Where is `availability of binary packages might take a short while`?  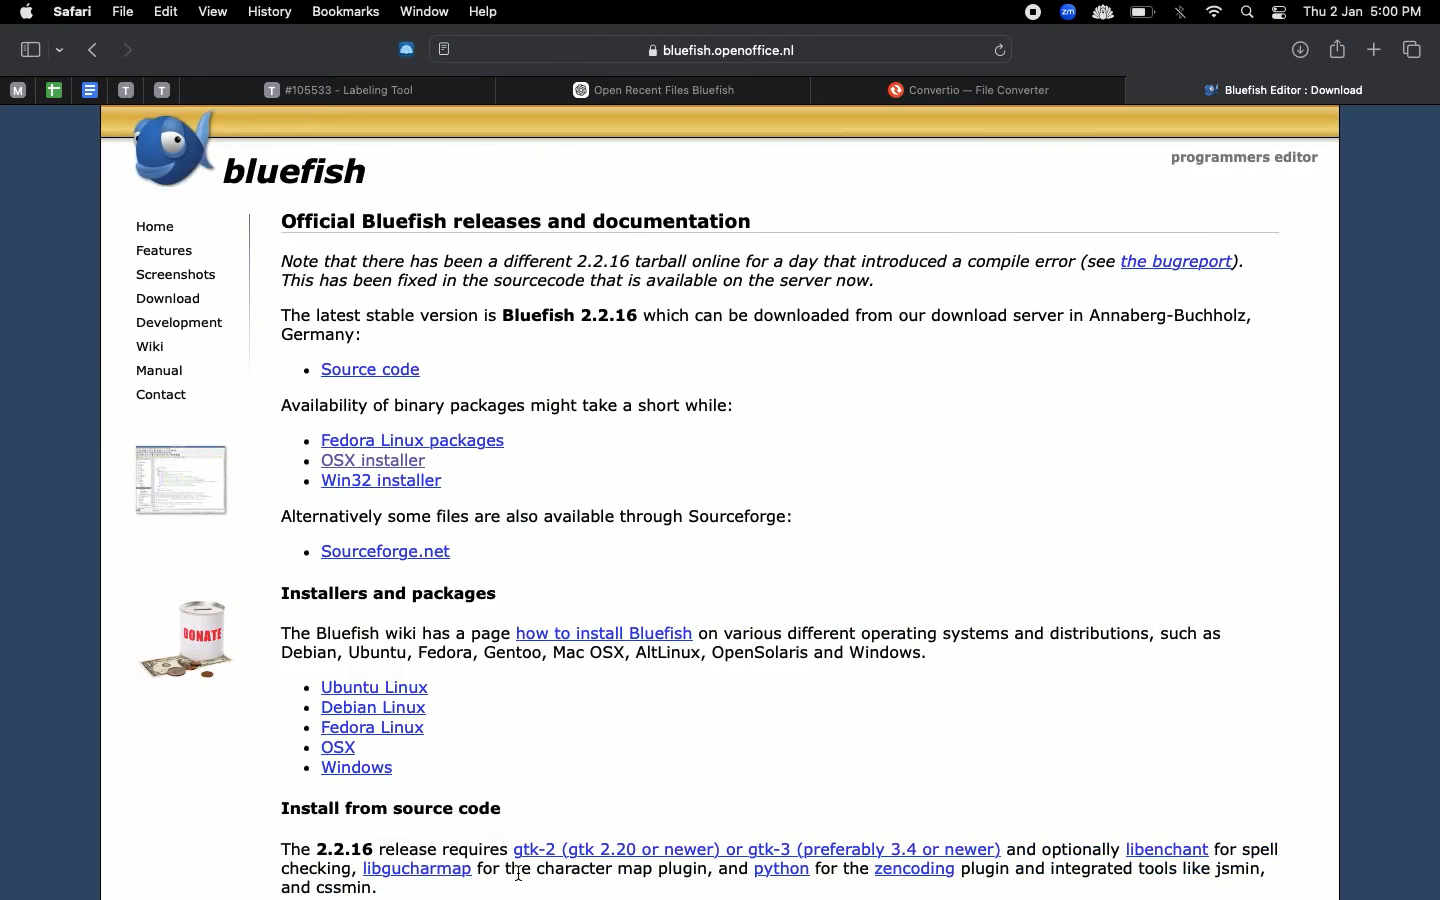
availability of binary packages might take a short while is located at coordinates (515, 406).